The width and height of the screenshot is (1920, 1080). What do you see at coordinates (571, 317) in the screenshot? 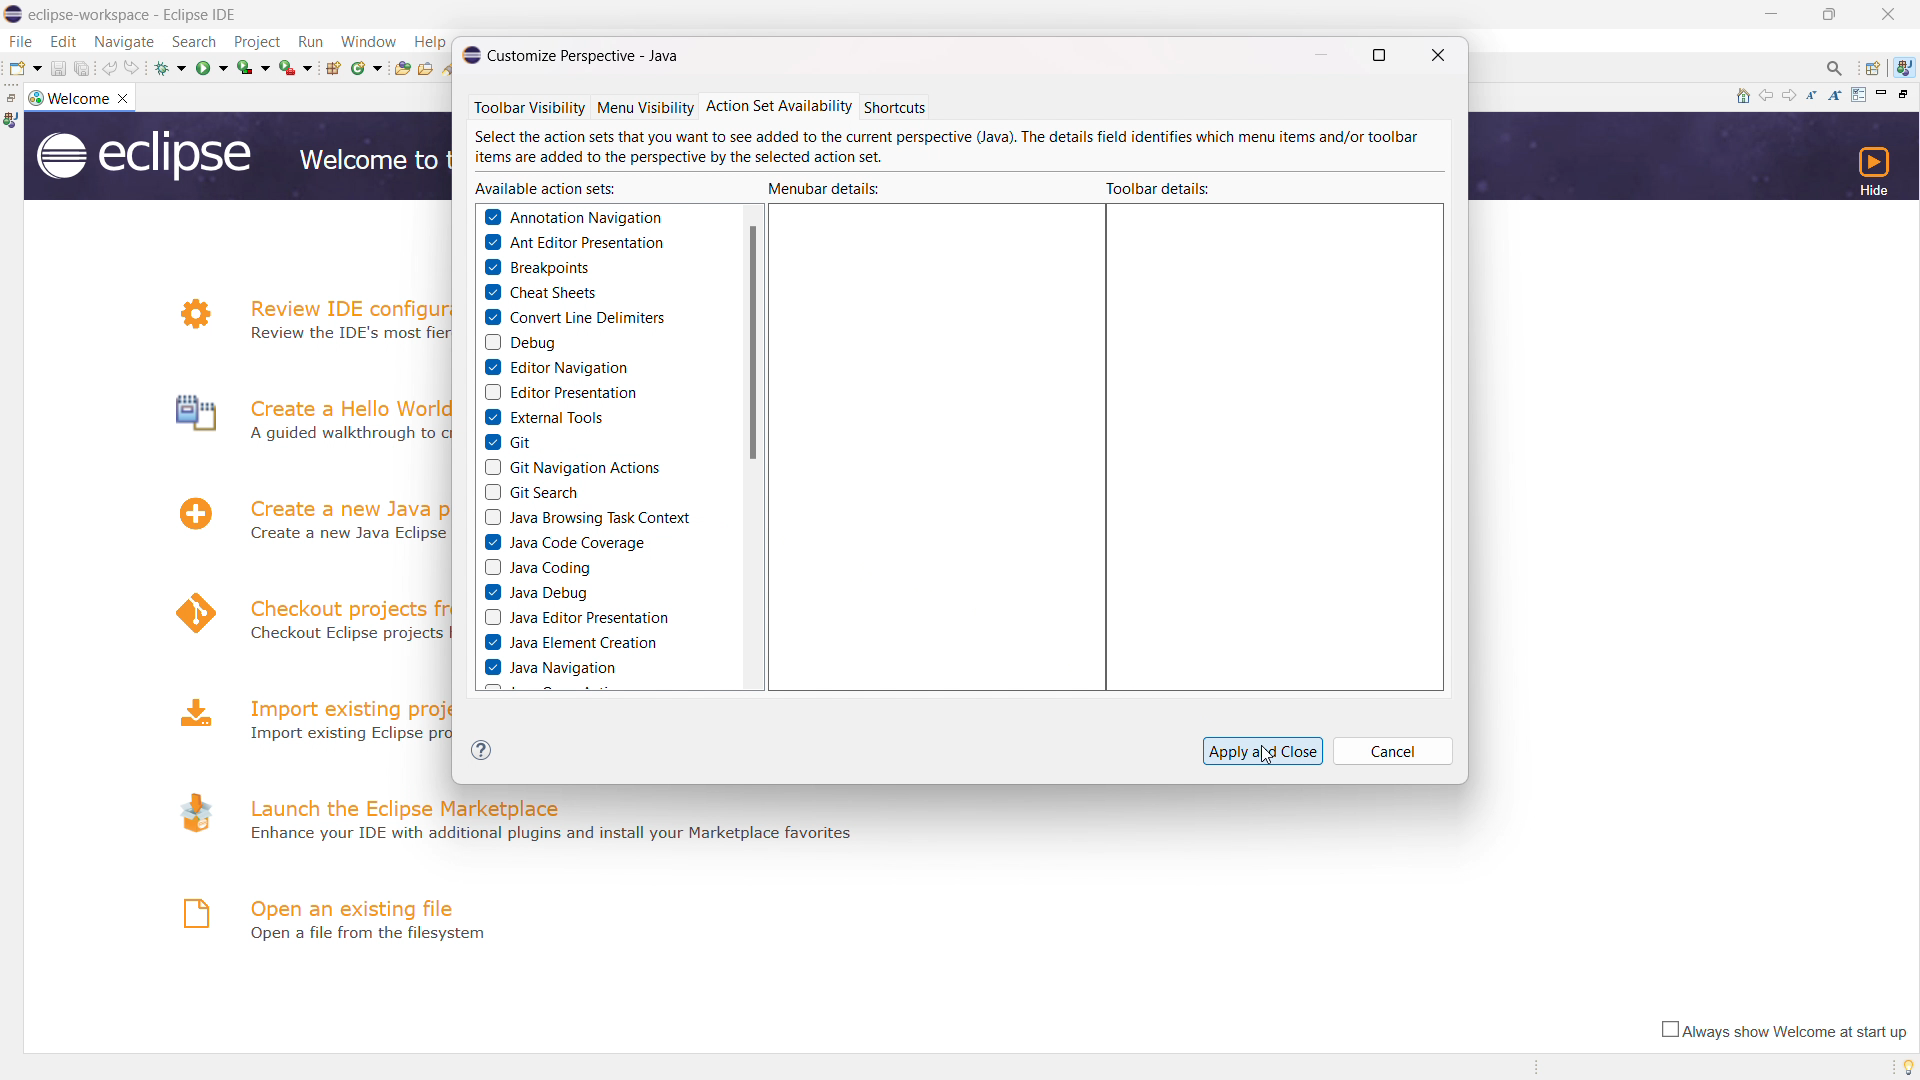
I see `convert line delimiters` at bounding box center [571, 317].